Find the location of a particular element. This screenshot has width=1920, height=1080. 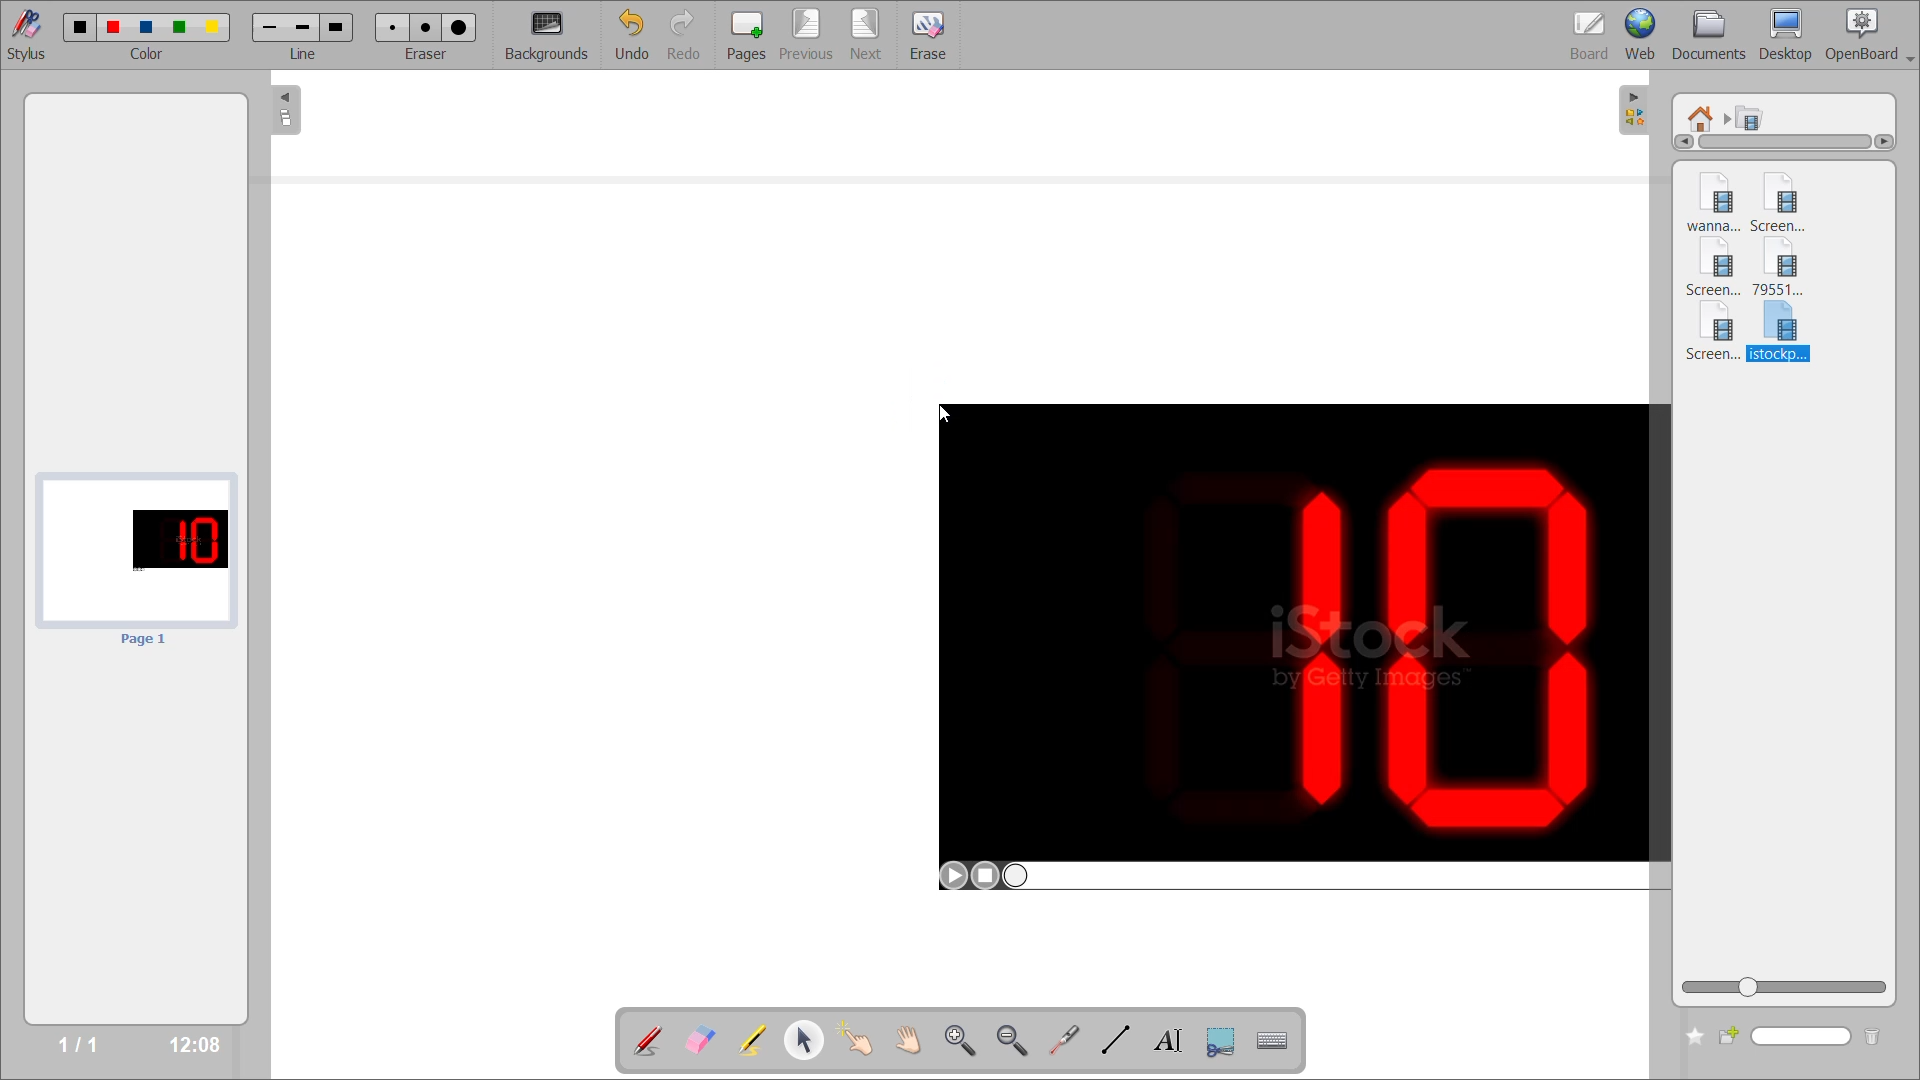

scroll page is located at coordinates (906, 1036).